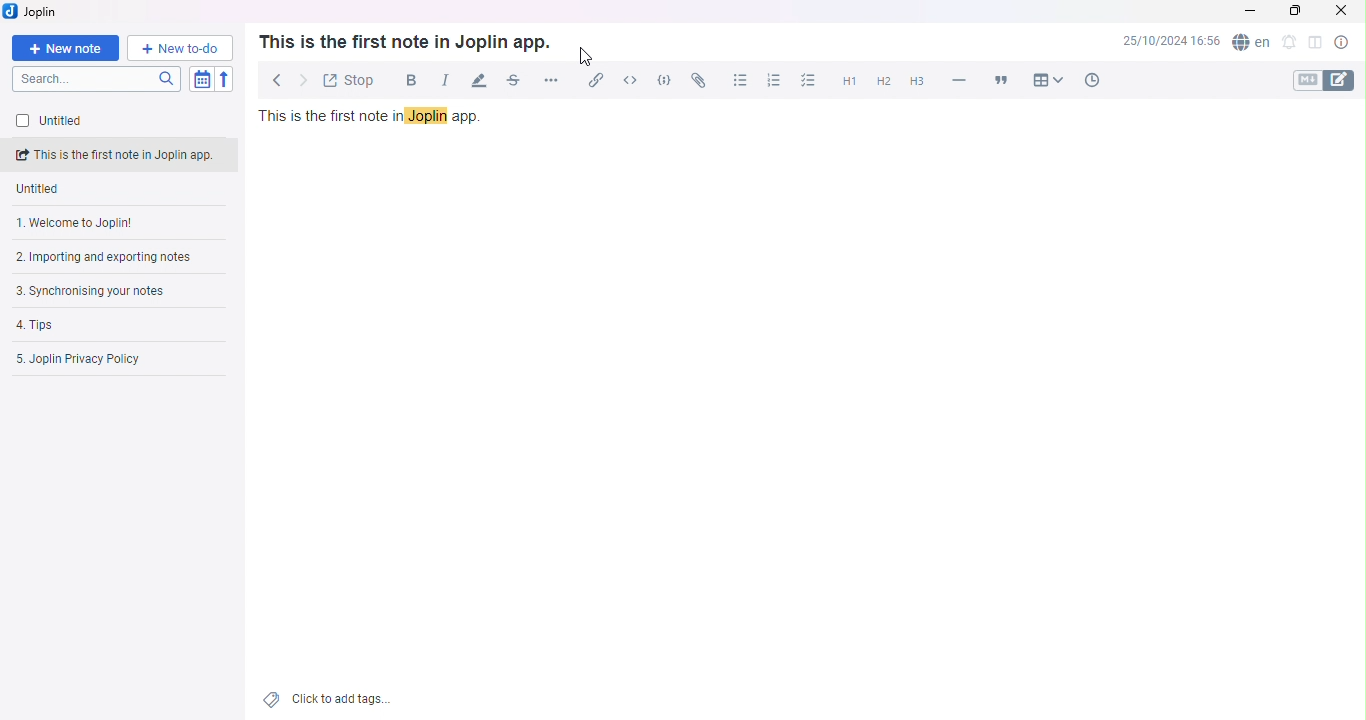 This screenshot has height=720, width=1366. I want to click on Untitled, so click(94, 122).